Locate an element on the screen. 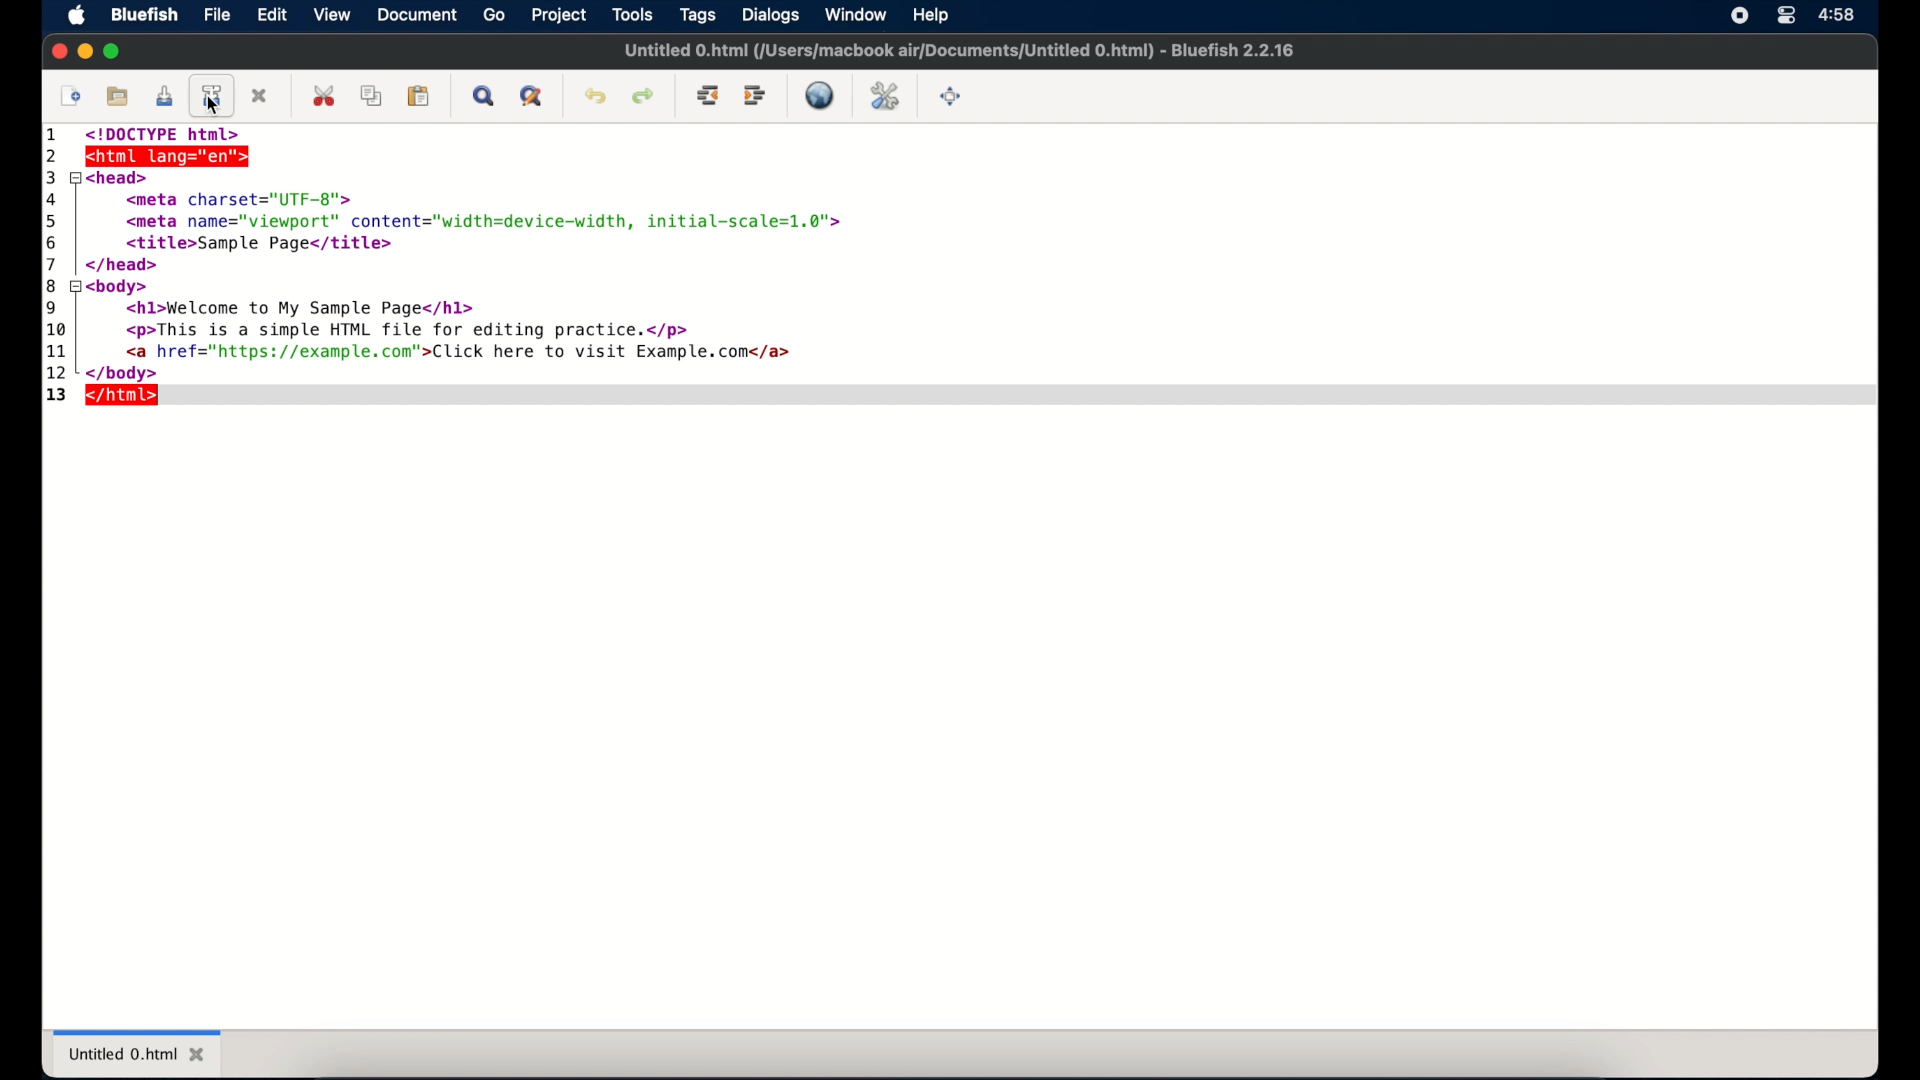  cursor is located at coordinates (211, 107).